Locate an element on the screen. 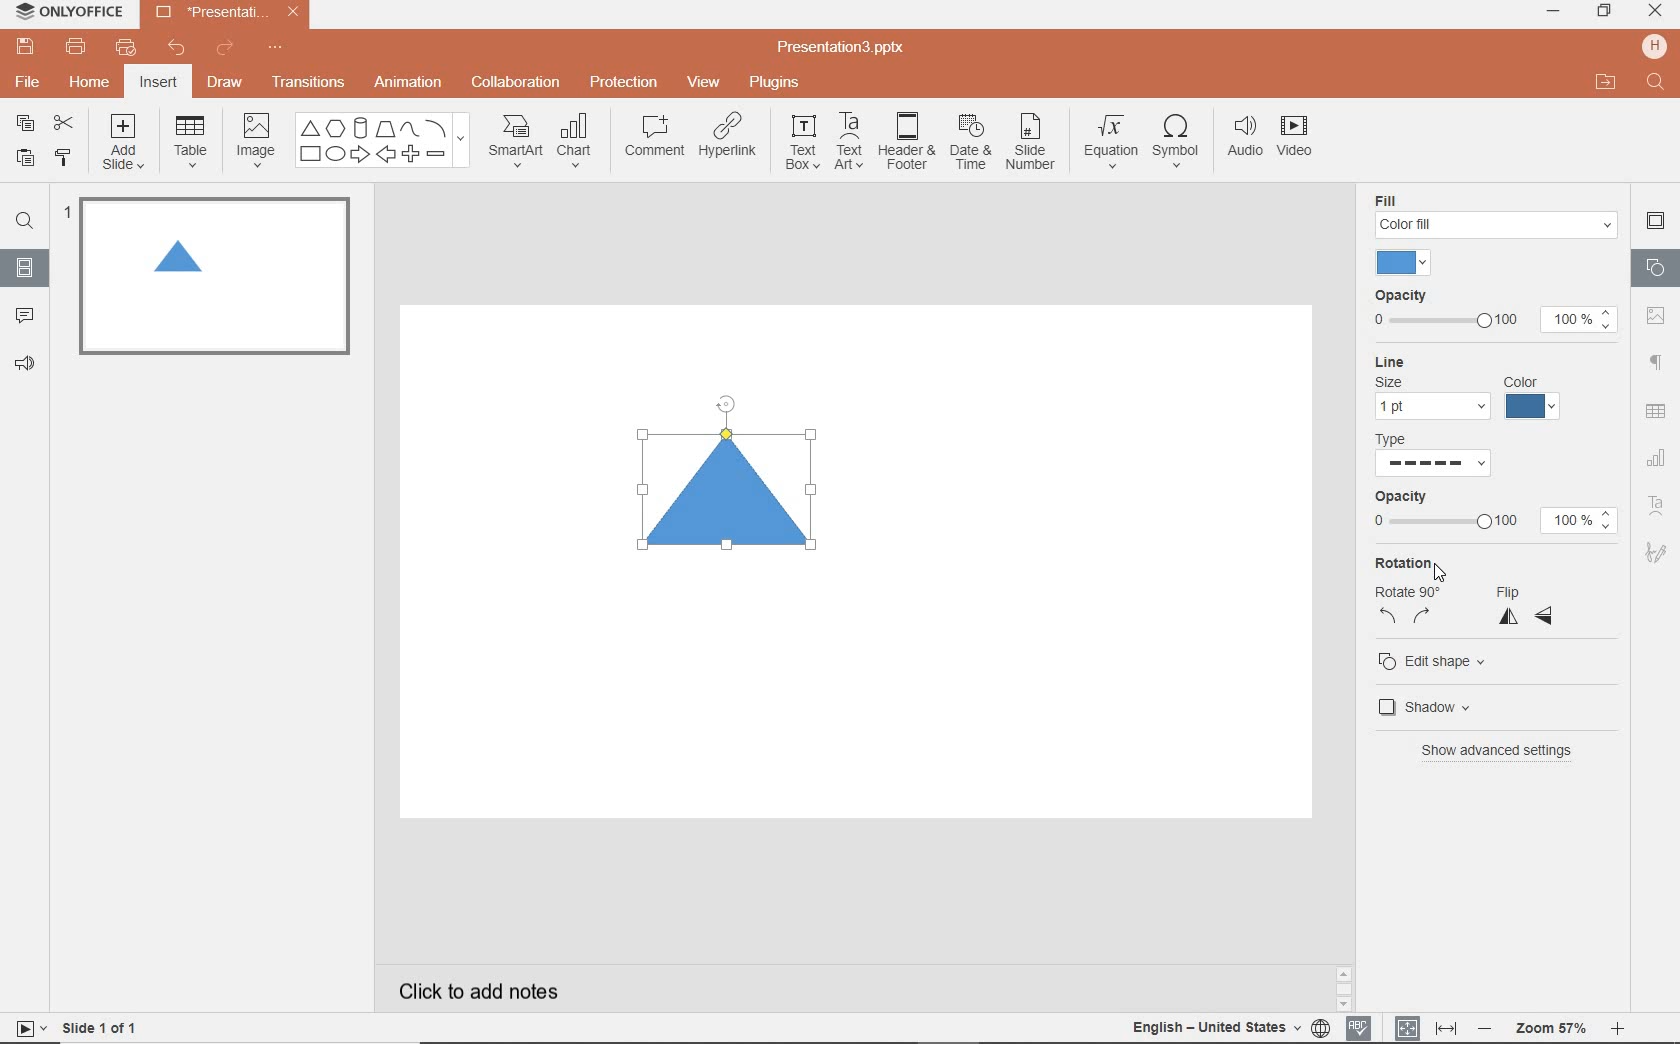  UNDO is located at coordinates (178, 49).